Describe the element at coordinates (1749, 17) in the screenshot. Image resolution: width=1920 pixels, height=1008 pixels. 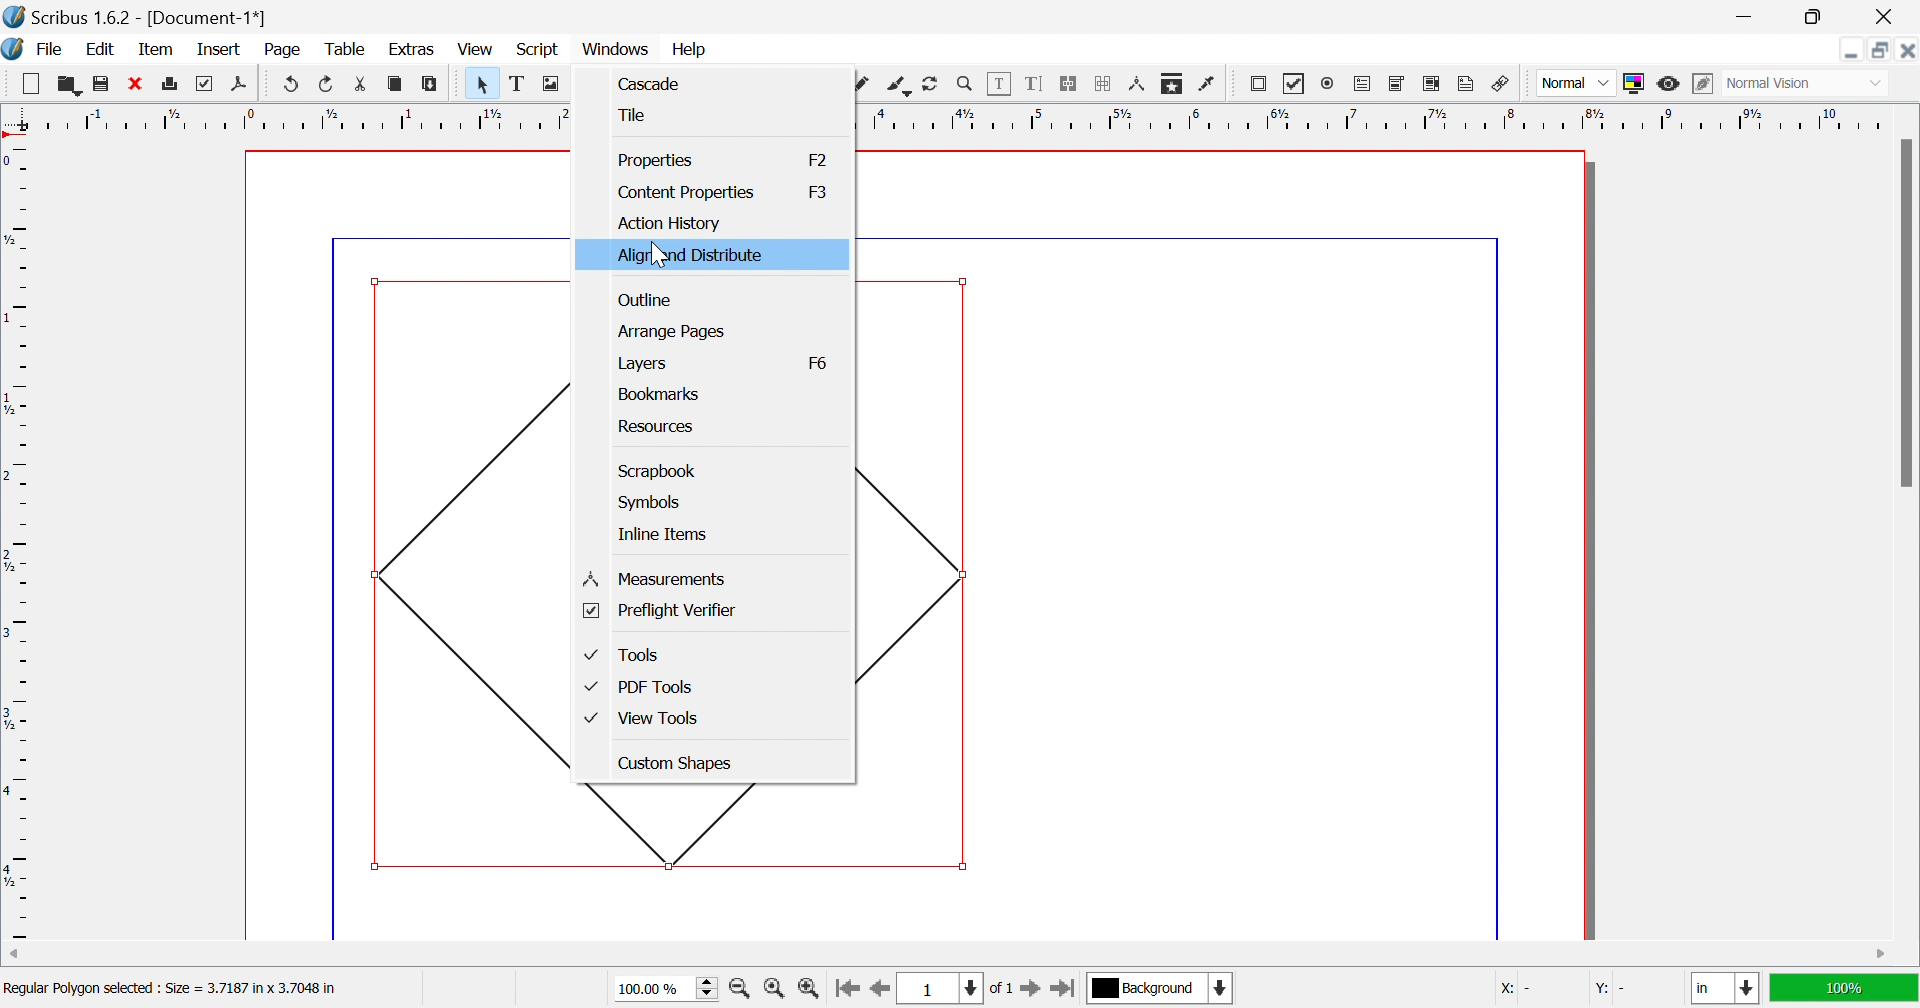
I see `Minimize` at that location.